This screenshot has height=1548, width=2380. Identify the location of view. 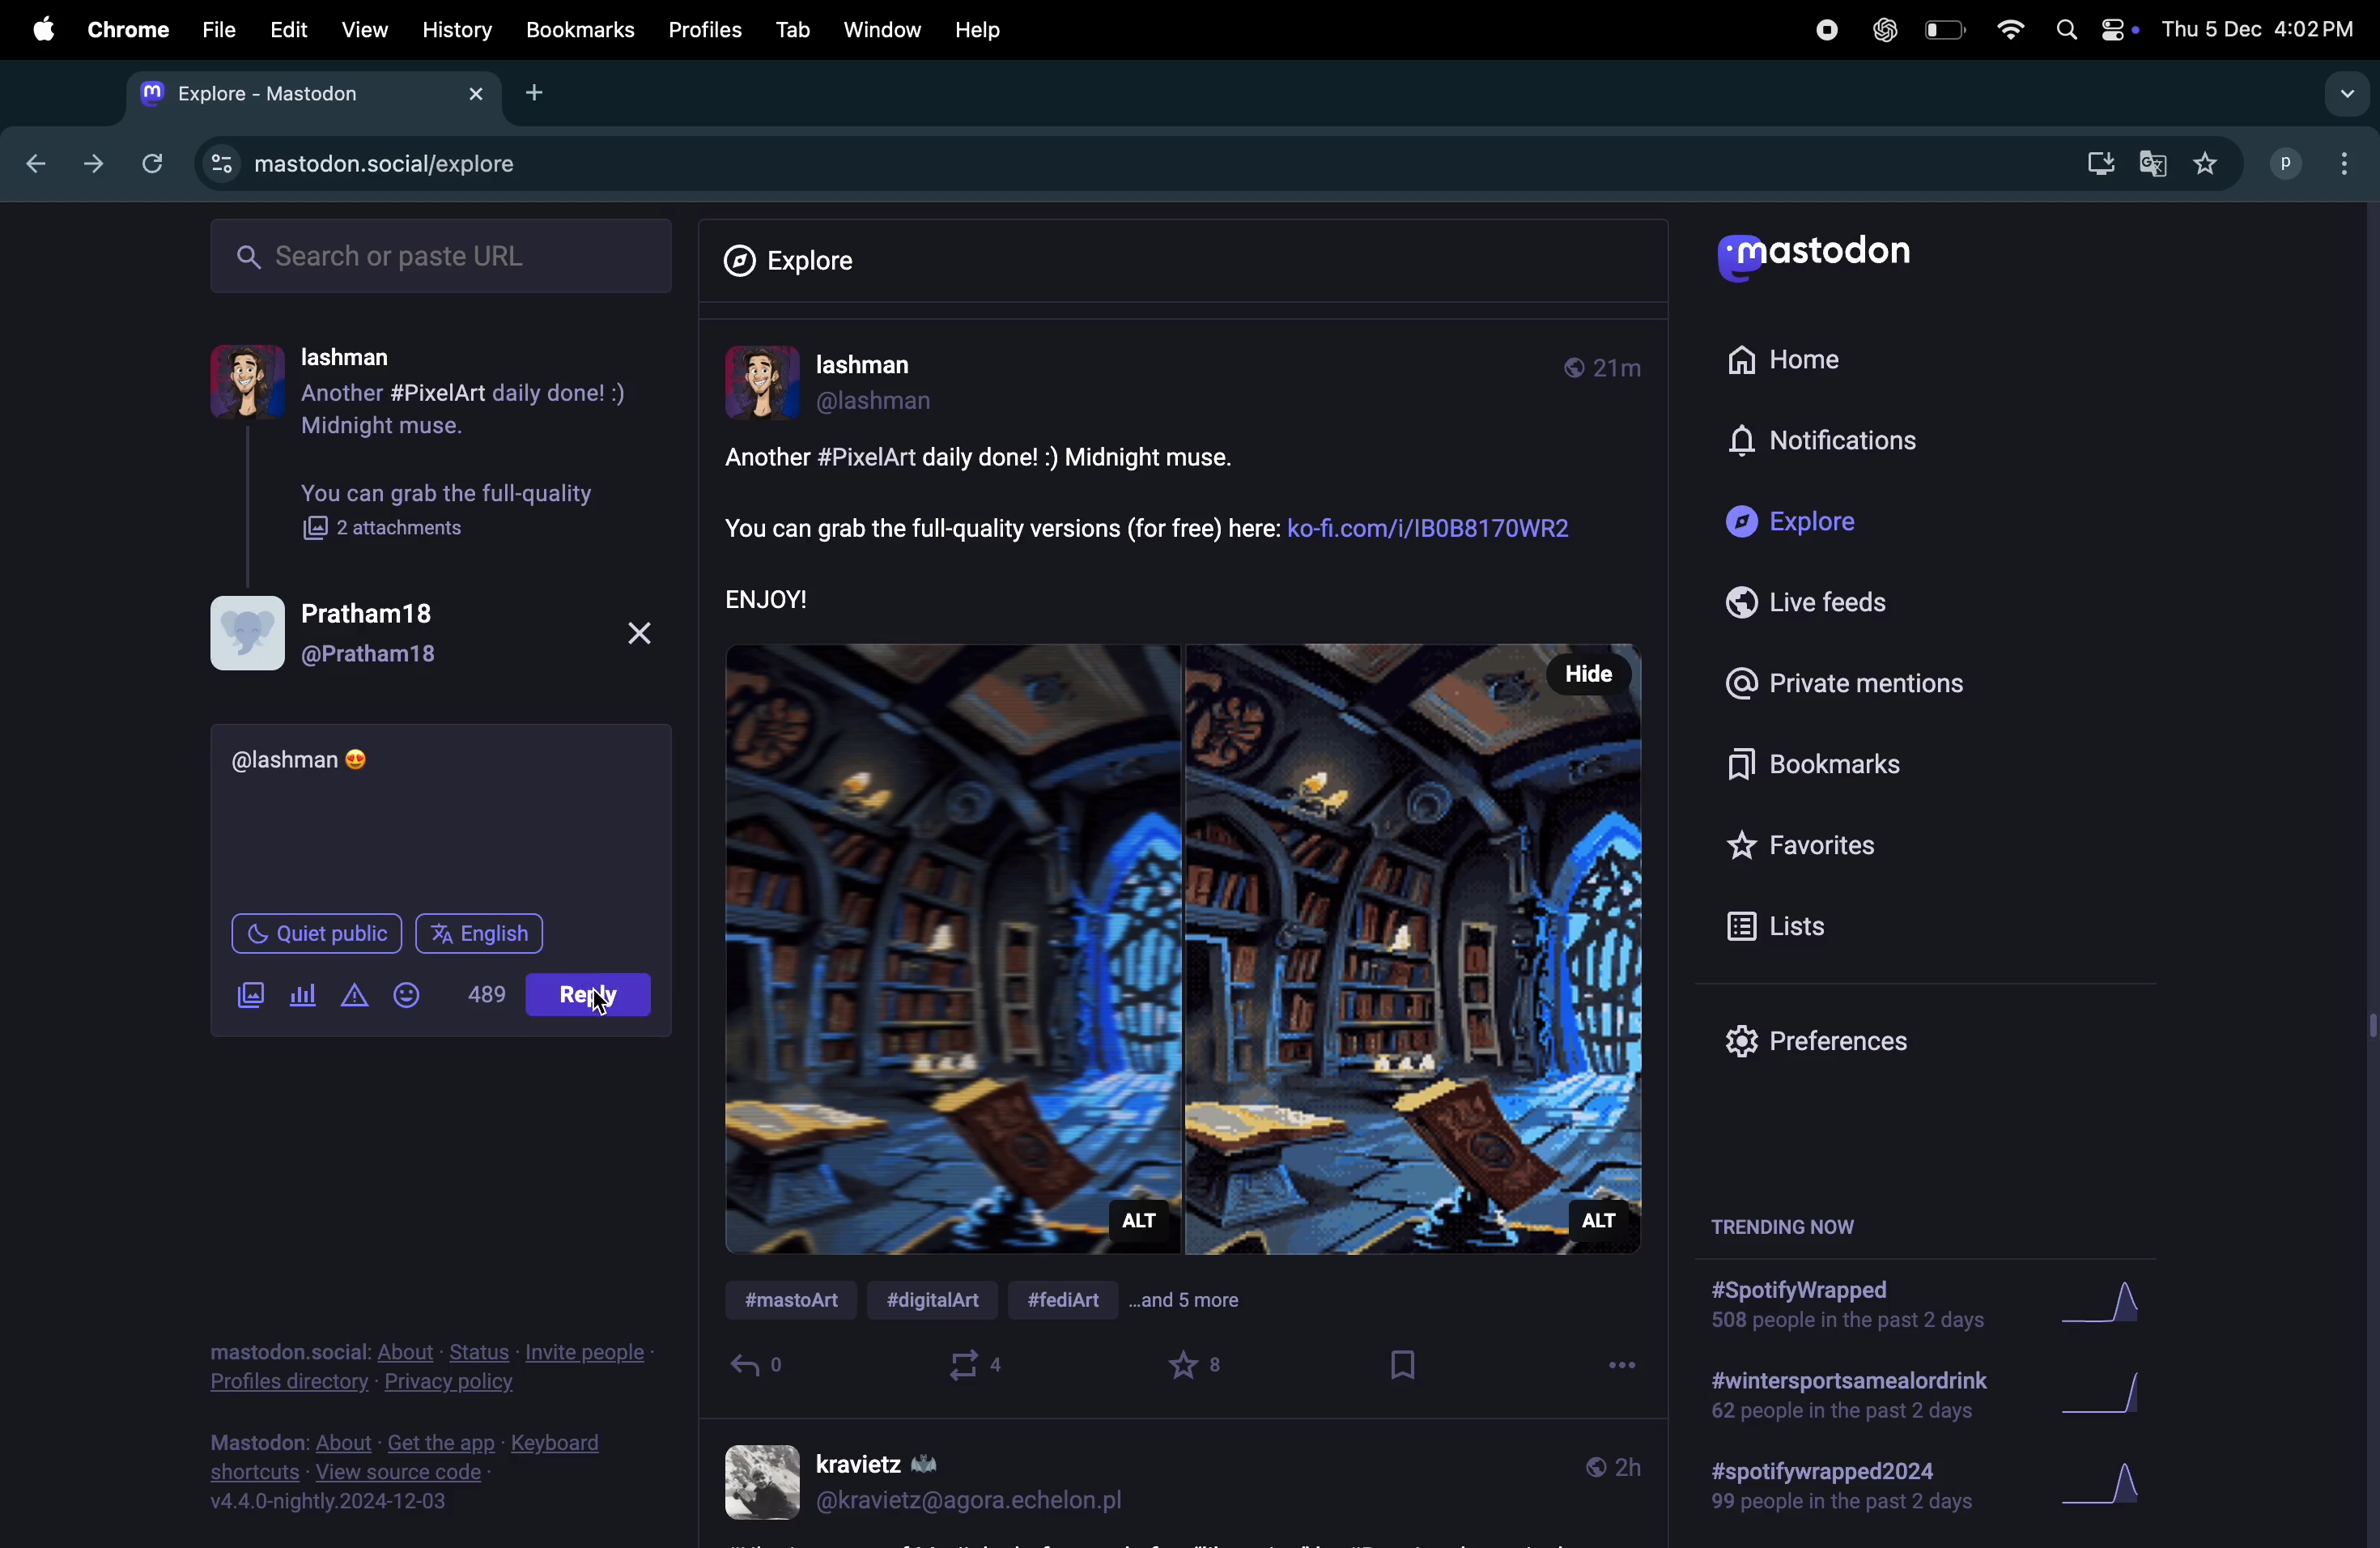
(362, 31).